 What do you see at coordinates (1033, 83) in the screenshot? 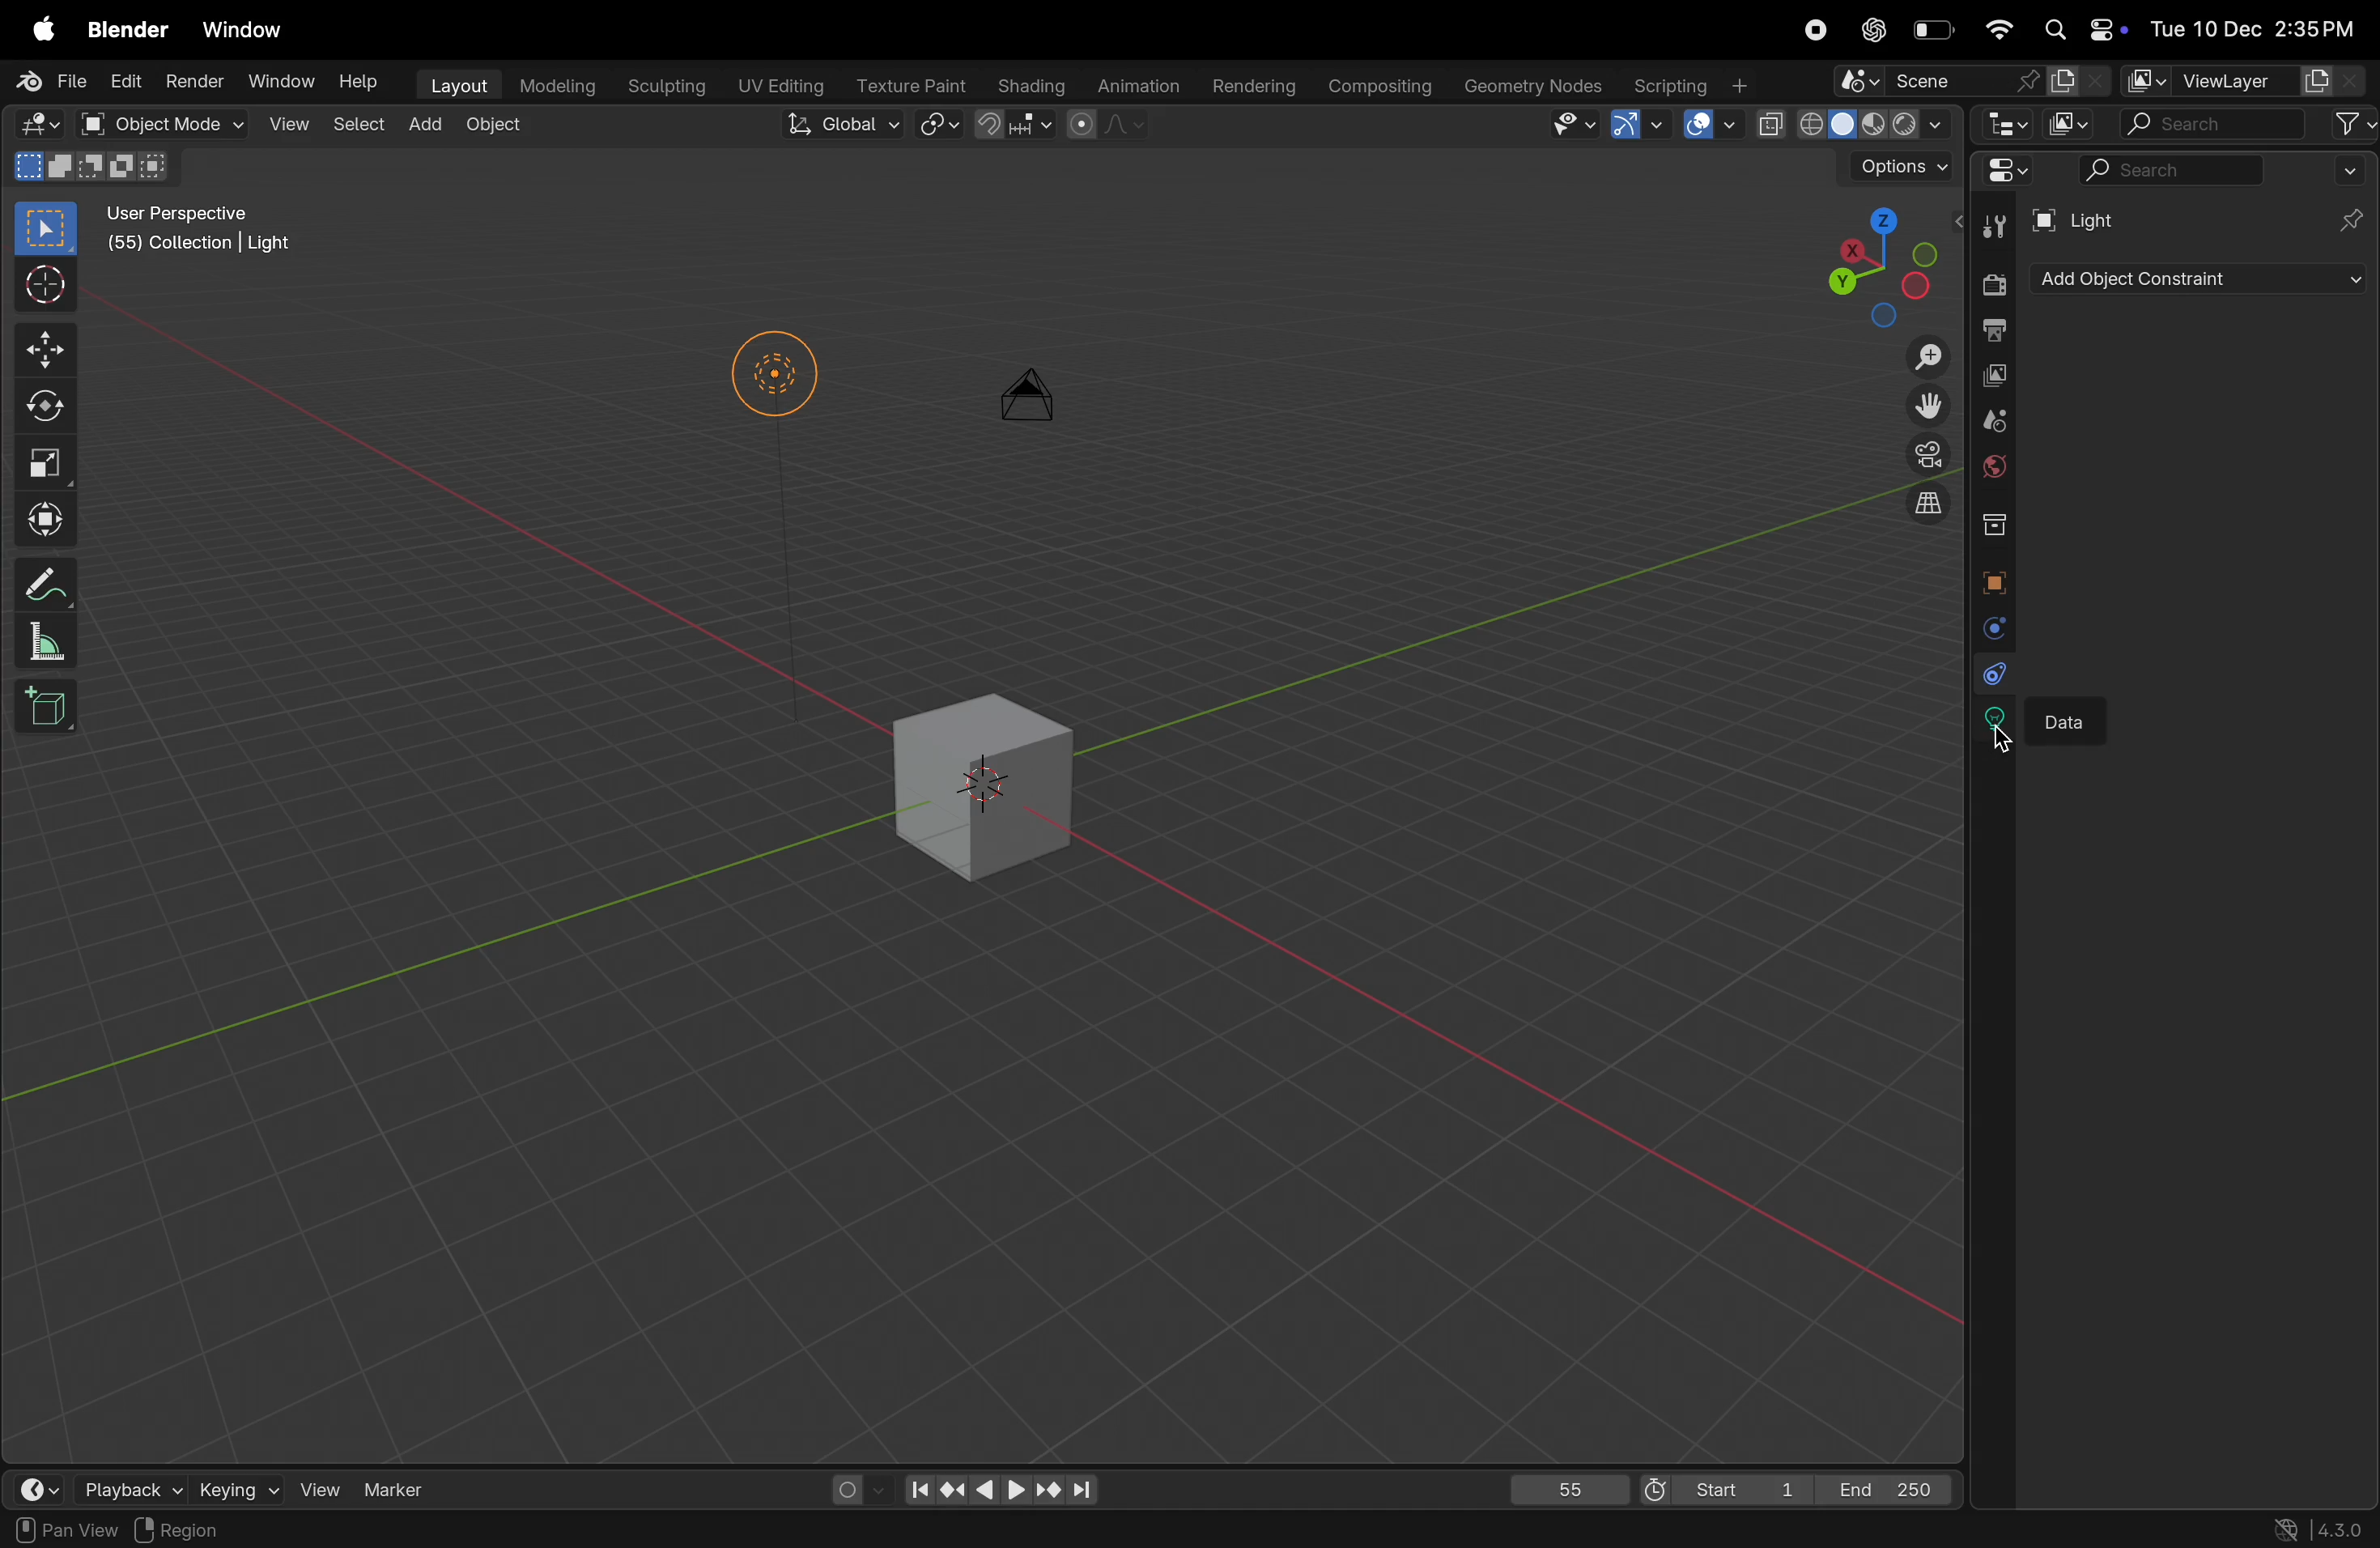
I see `shading` at bounding box center [1033, 83].